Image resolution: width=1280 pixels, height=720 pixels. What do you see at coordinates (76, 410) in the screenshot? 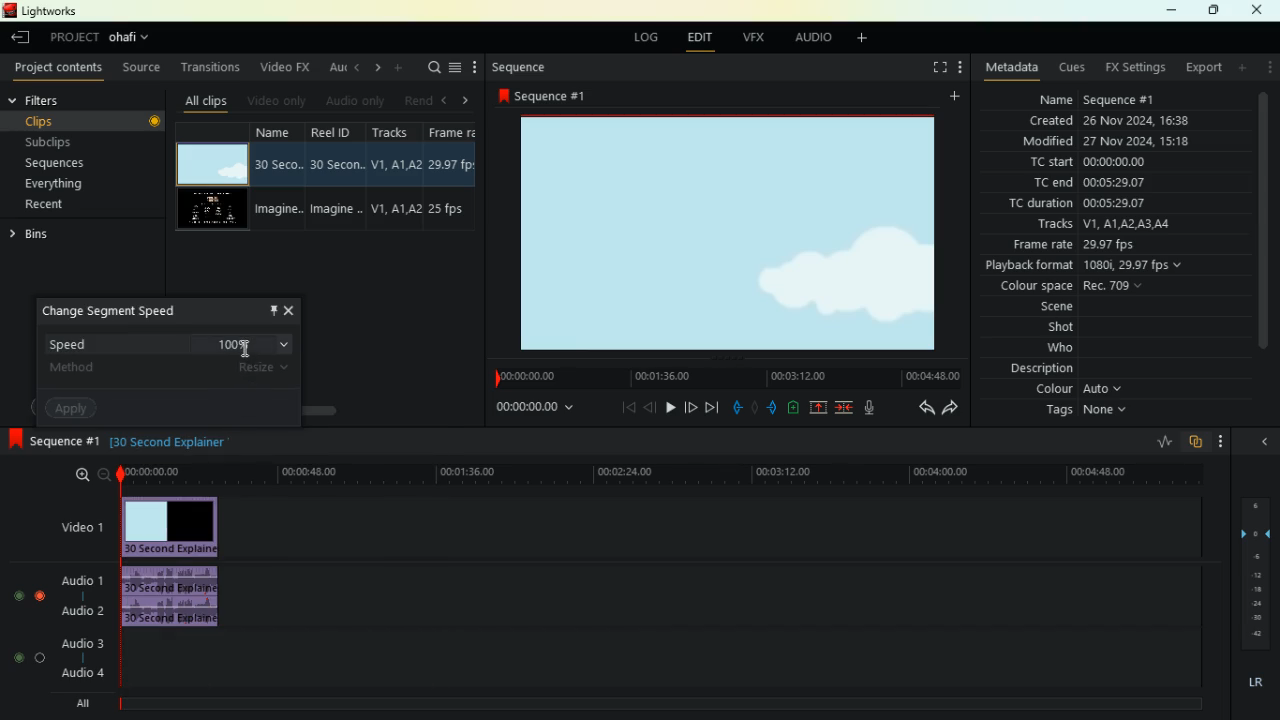
I see `apply` at bounding box center [76, 410].